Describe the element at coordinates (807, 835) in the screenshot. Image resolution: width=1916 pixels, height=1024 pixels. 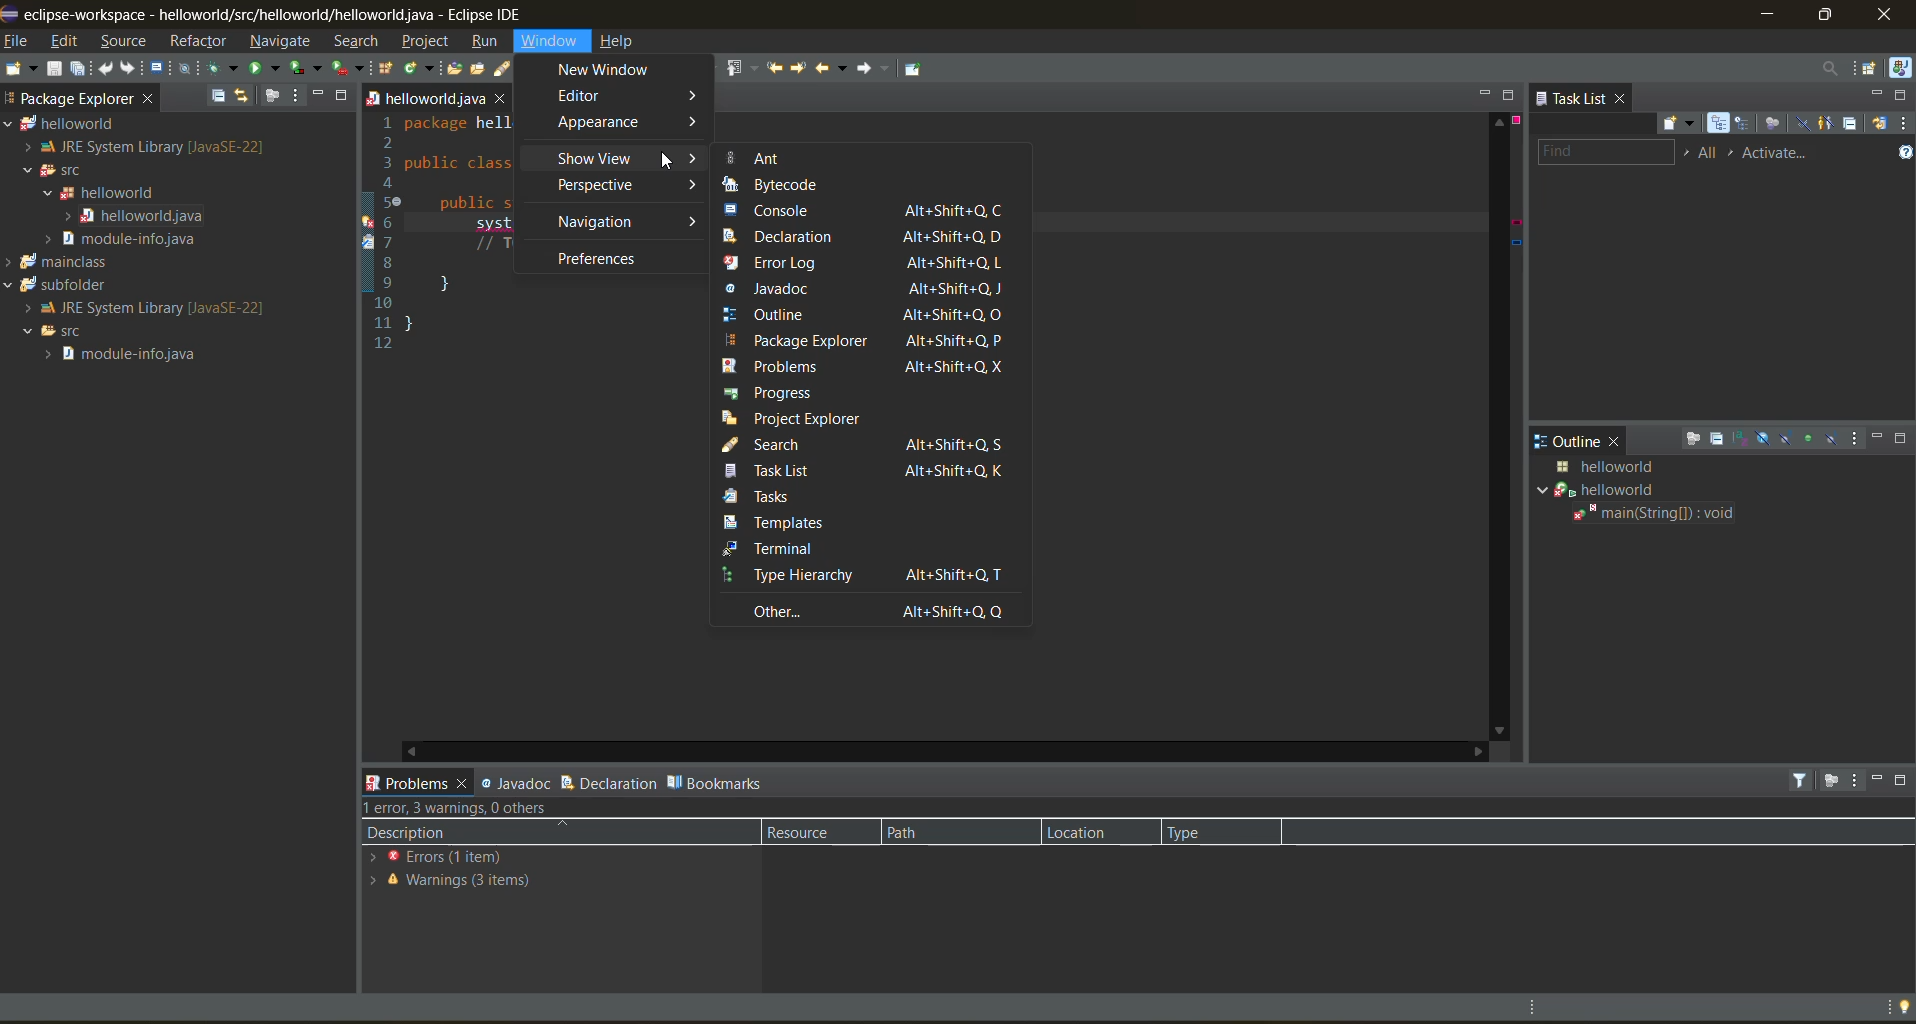
I see `resource` at that location.